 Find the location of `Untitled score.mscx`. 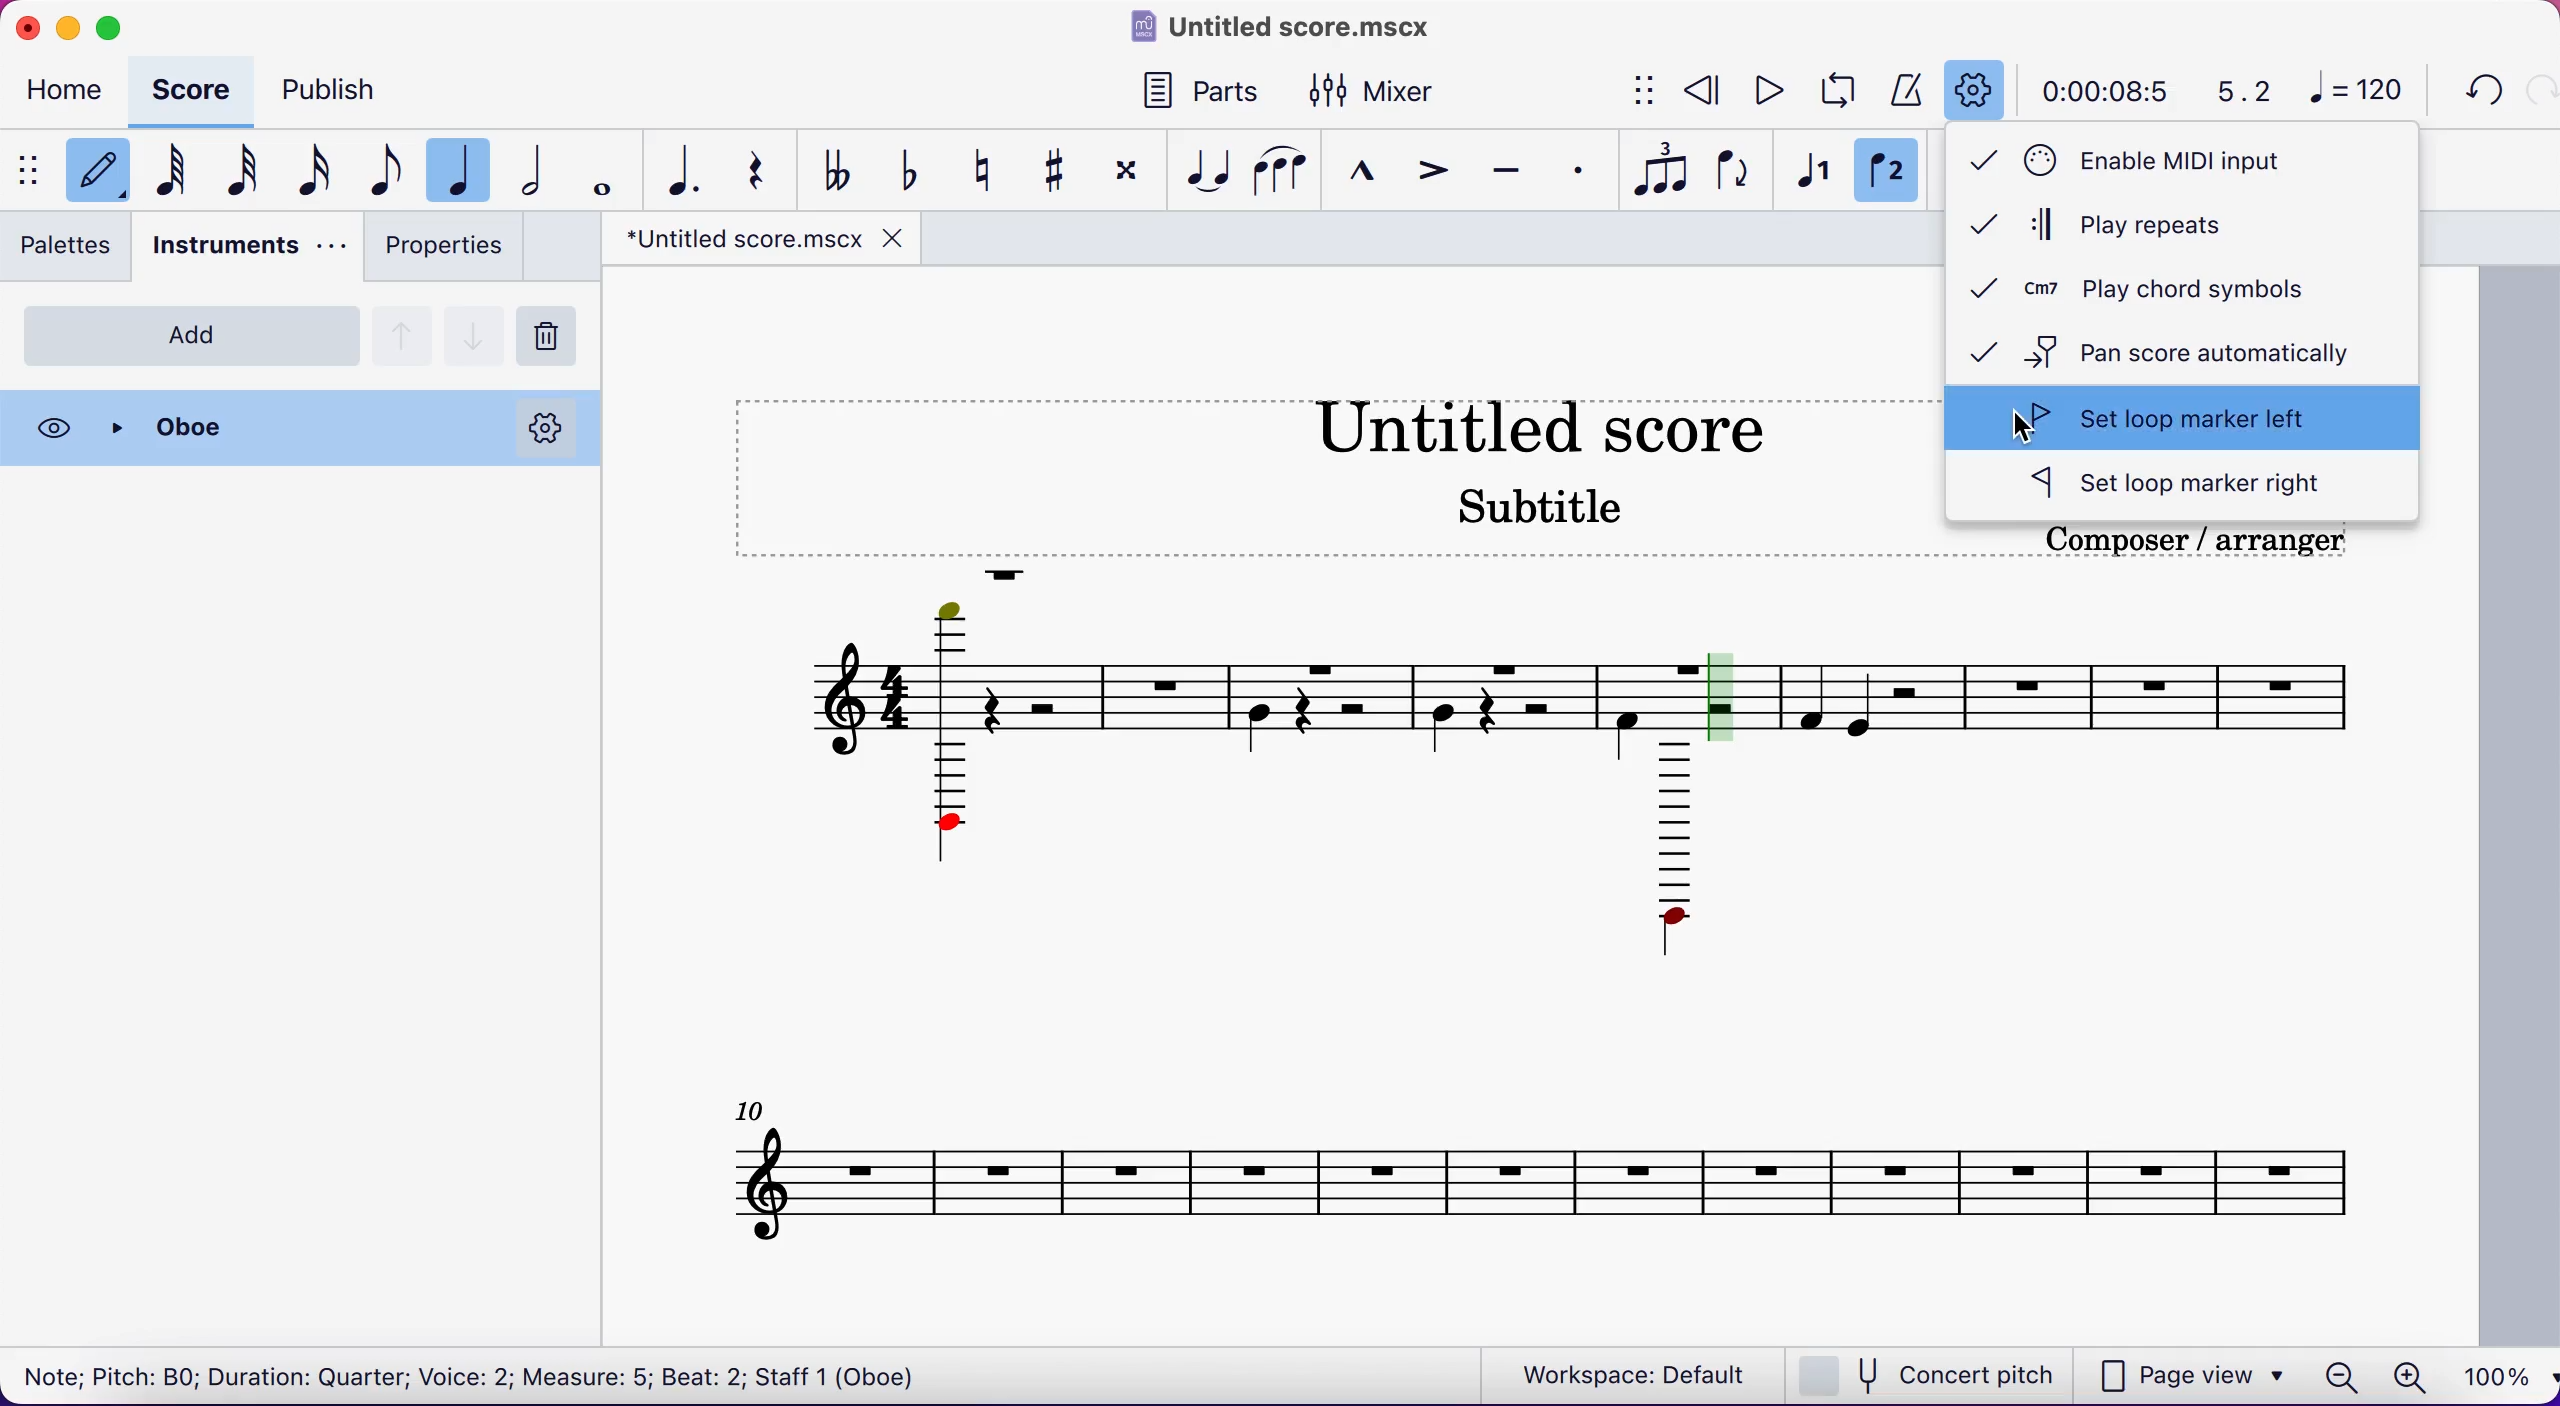

Untitled score.mscx is located at coordinates (1286, 25).